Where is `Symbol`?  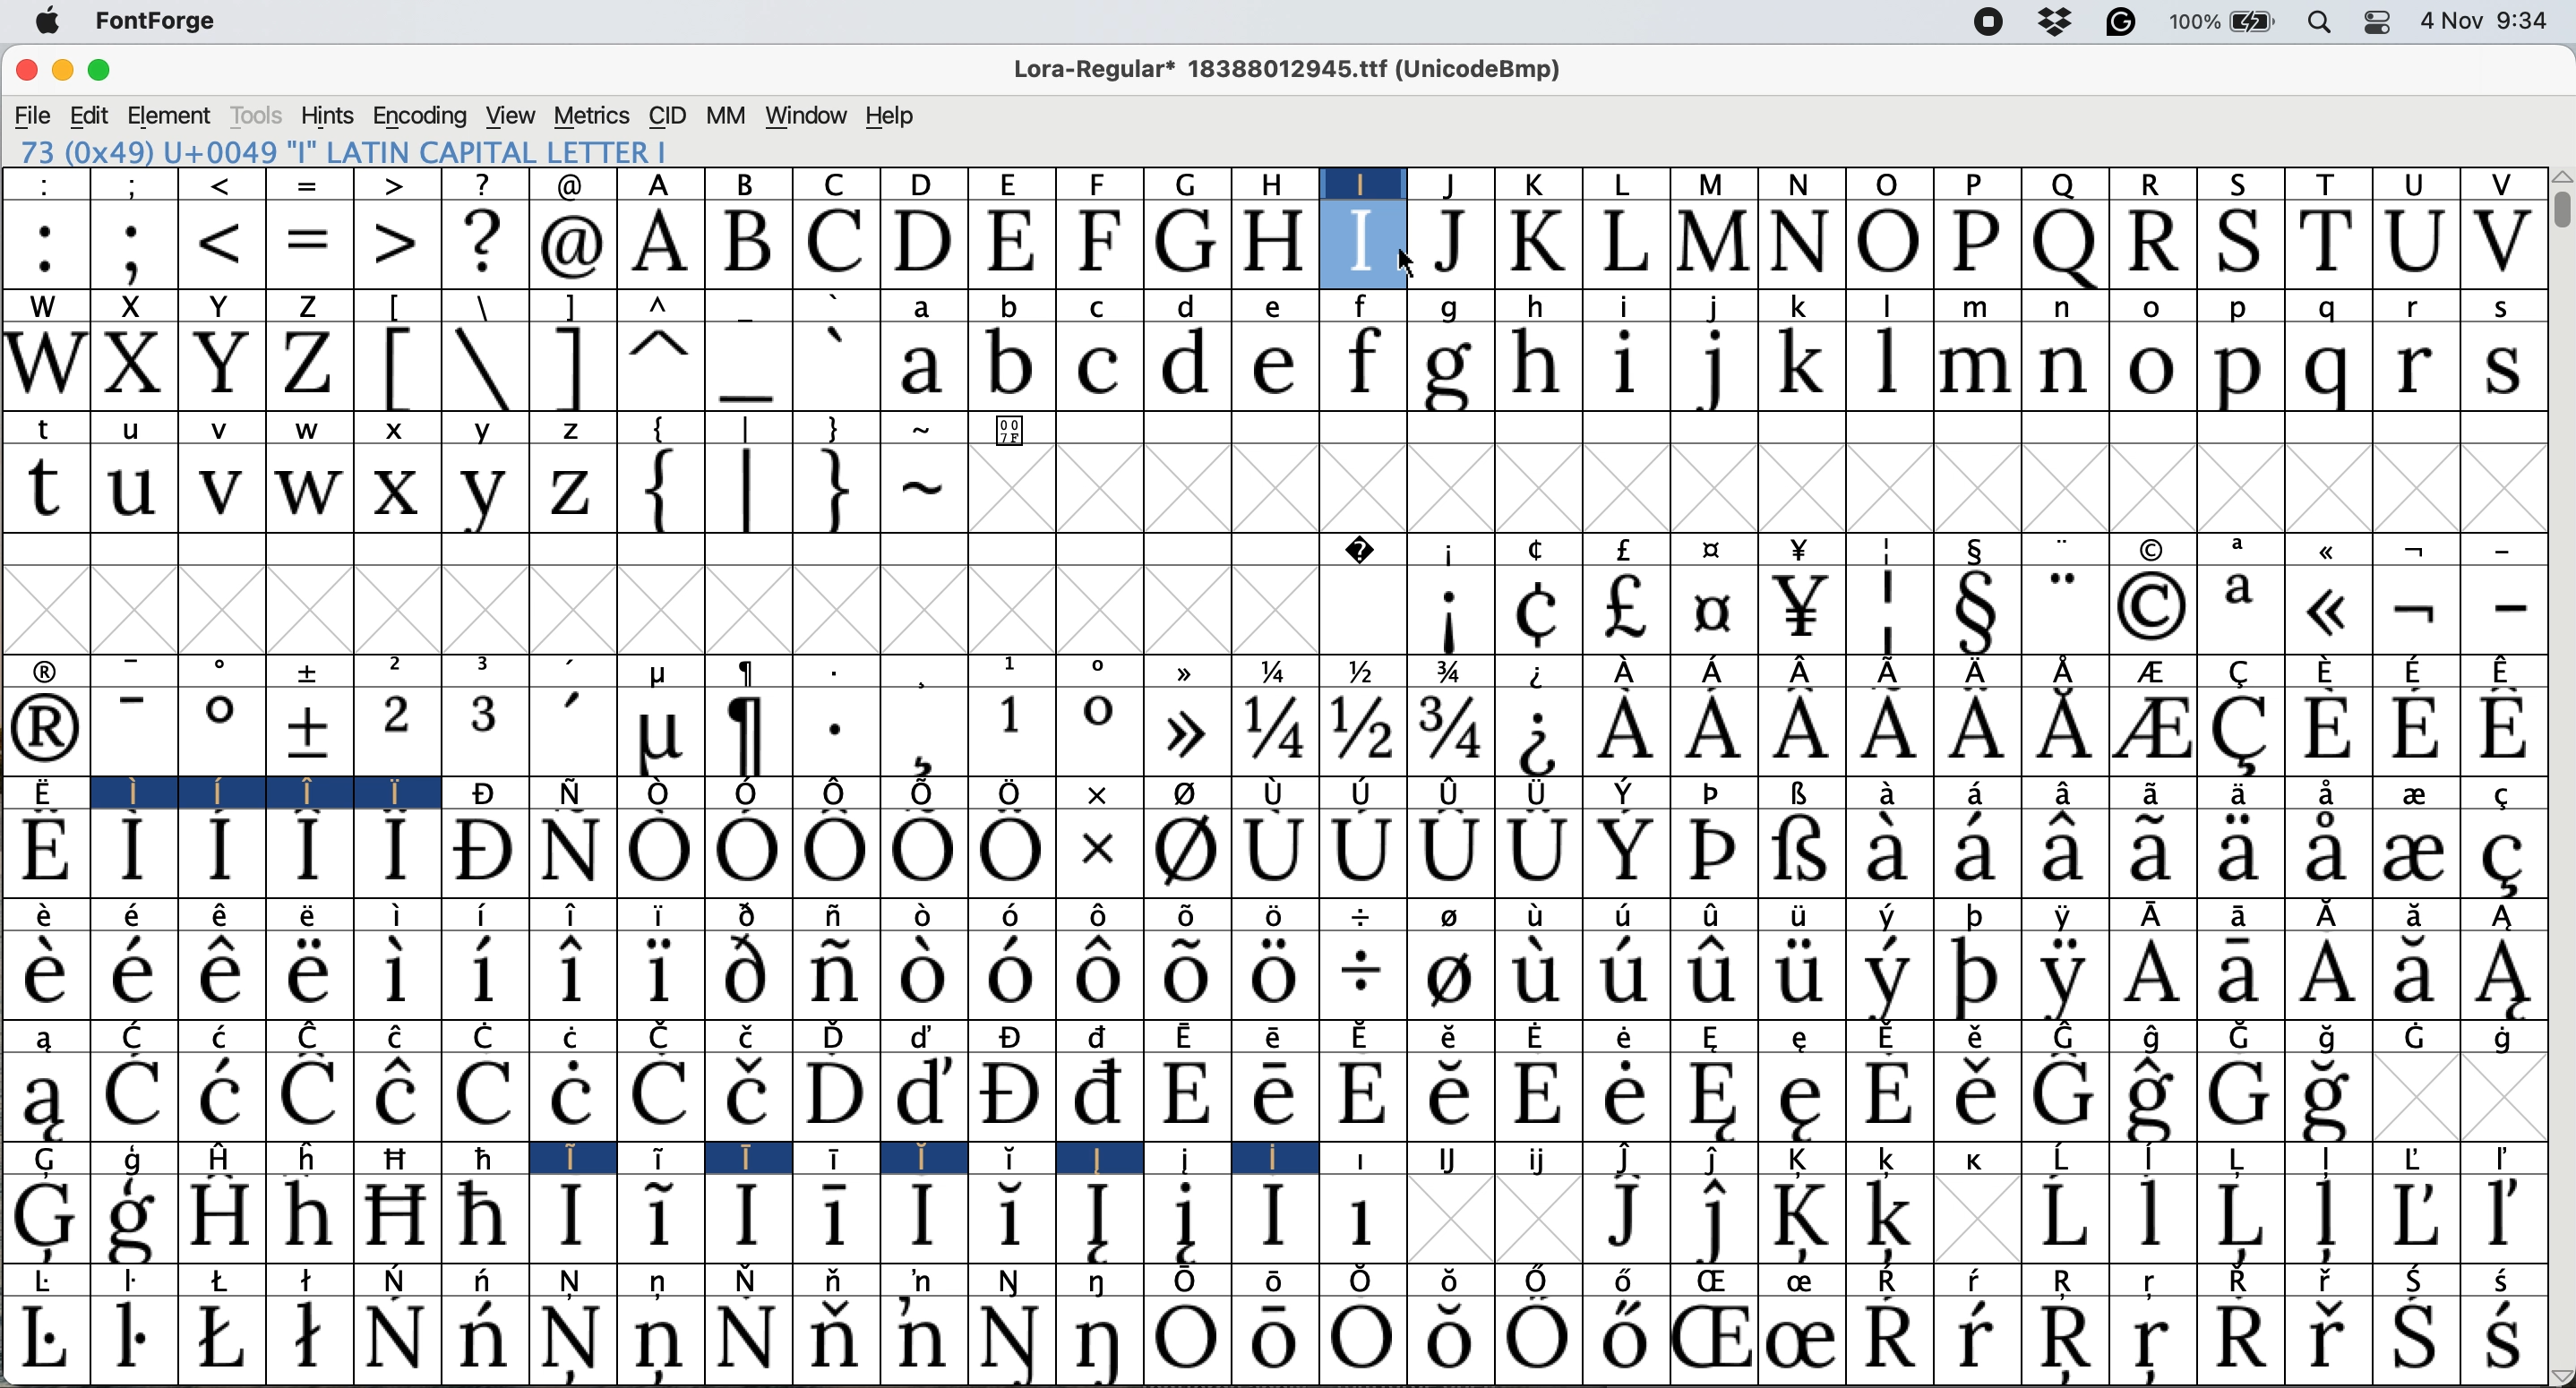 Symbol is located at coordinates (2151, 974).